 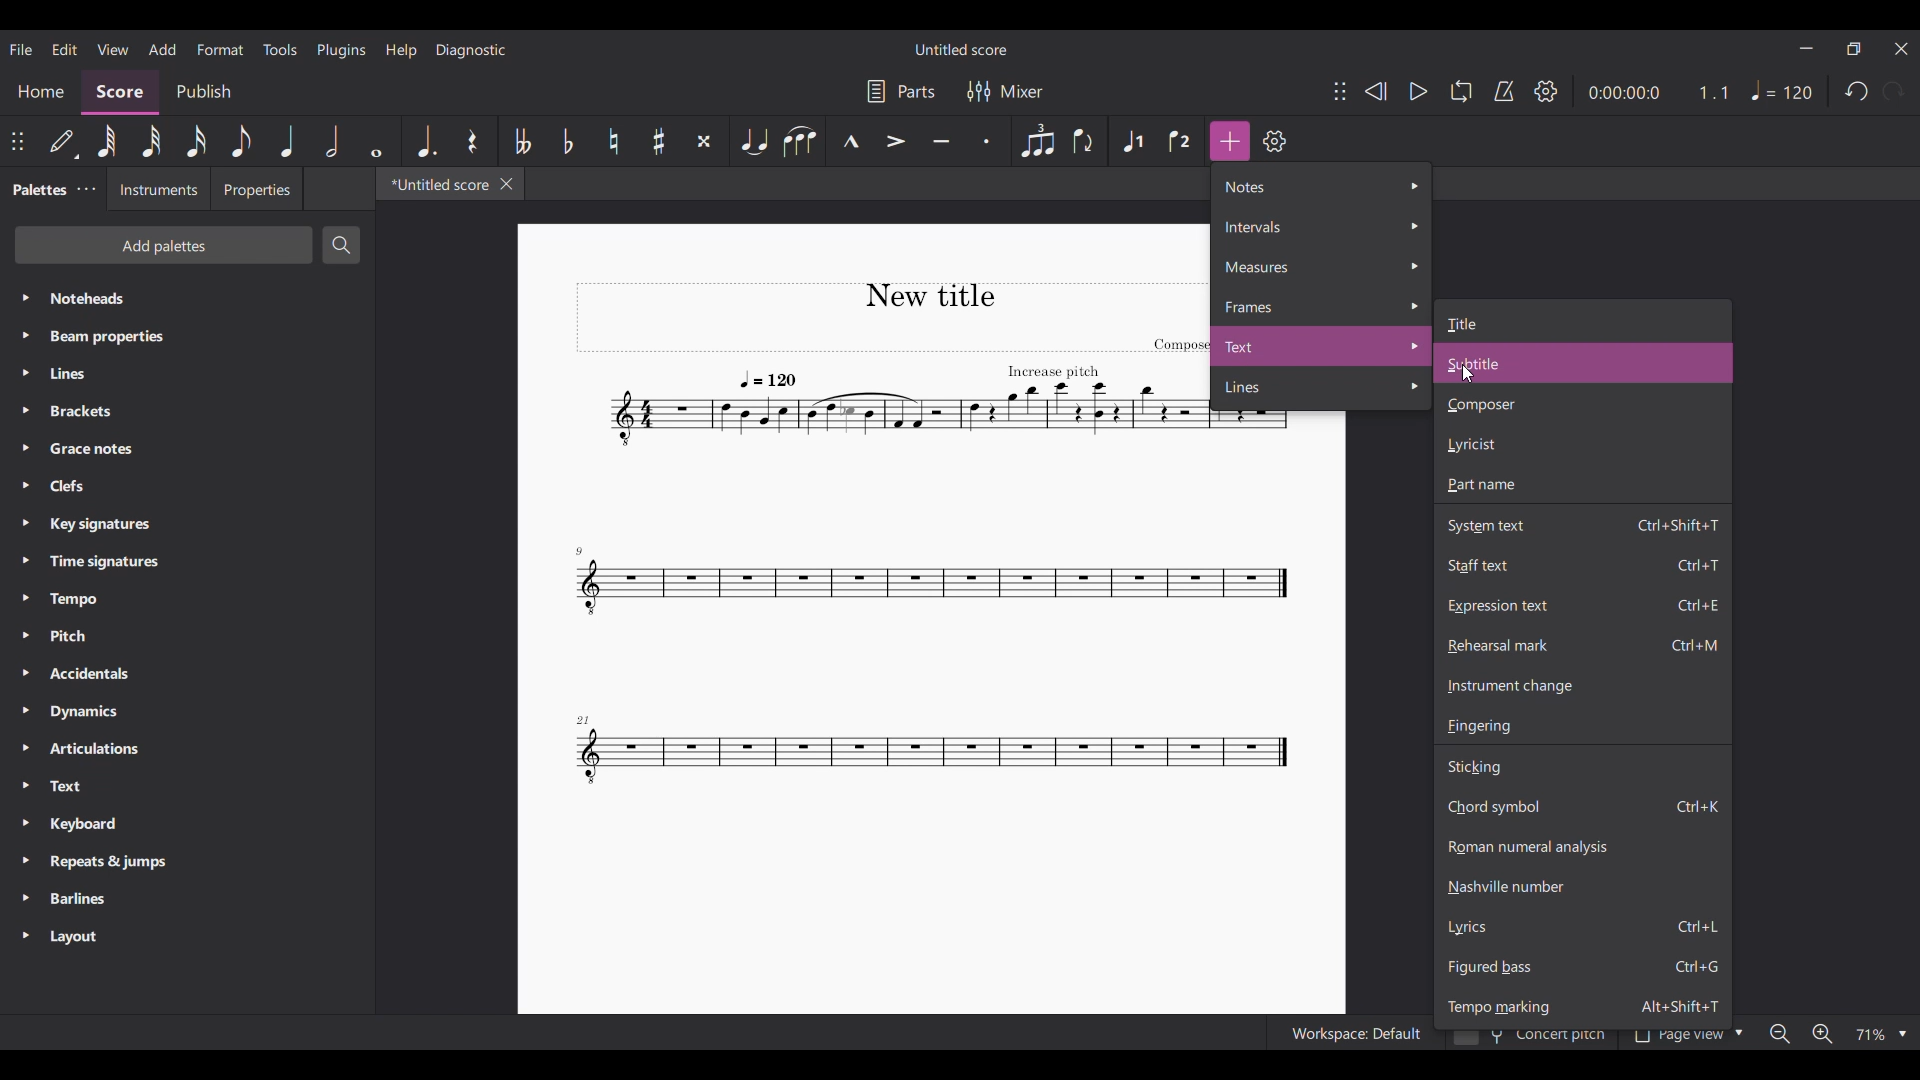 What do you see at coordinates (1622, 92) in the screenshot?
I see `Current duration` at bounding box center [1622, 92].